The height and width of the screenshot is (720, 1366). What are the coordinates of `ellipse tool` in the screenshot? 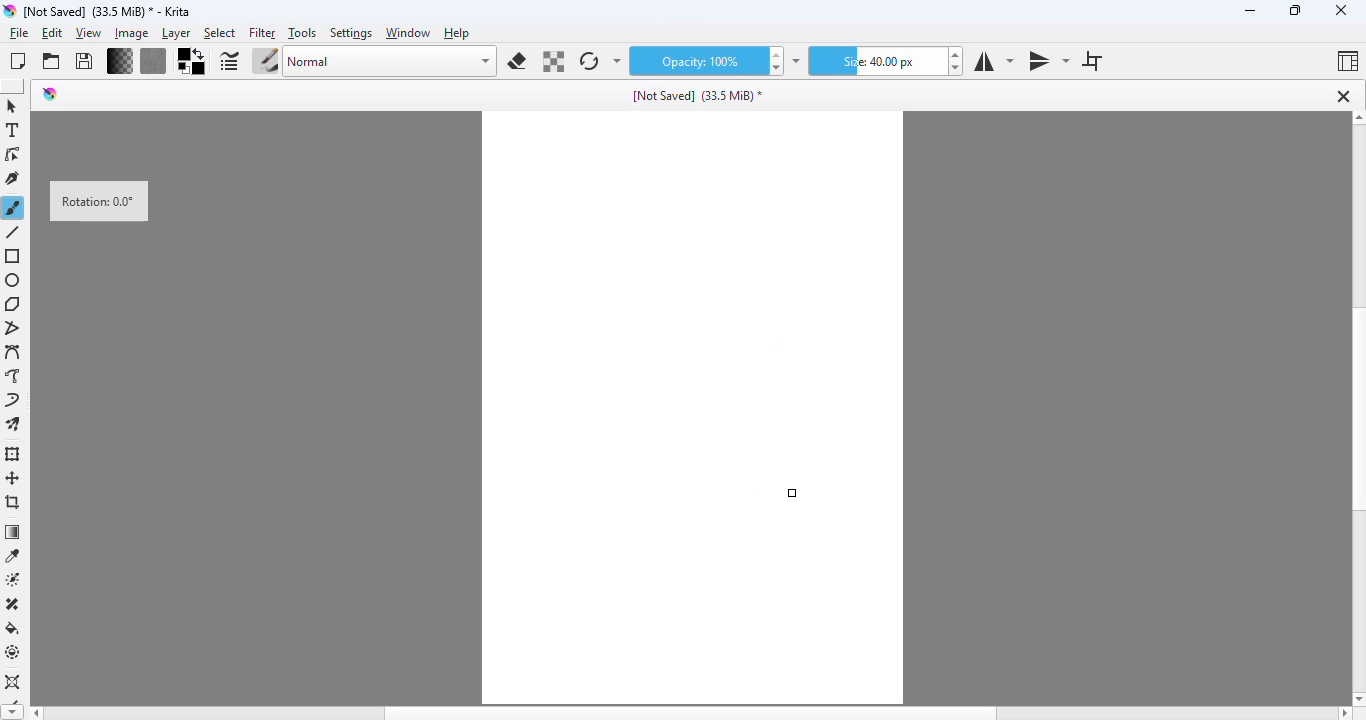 It's located at (14, 281).